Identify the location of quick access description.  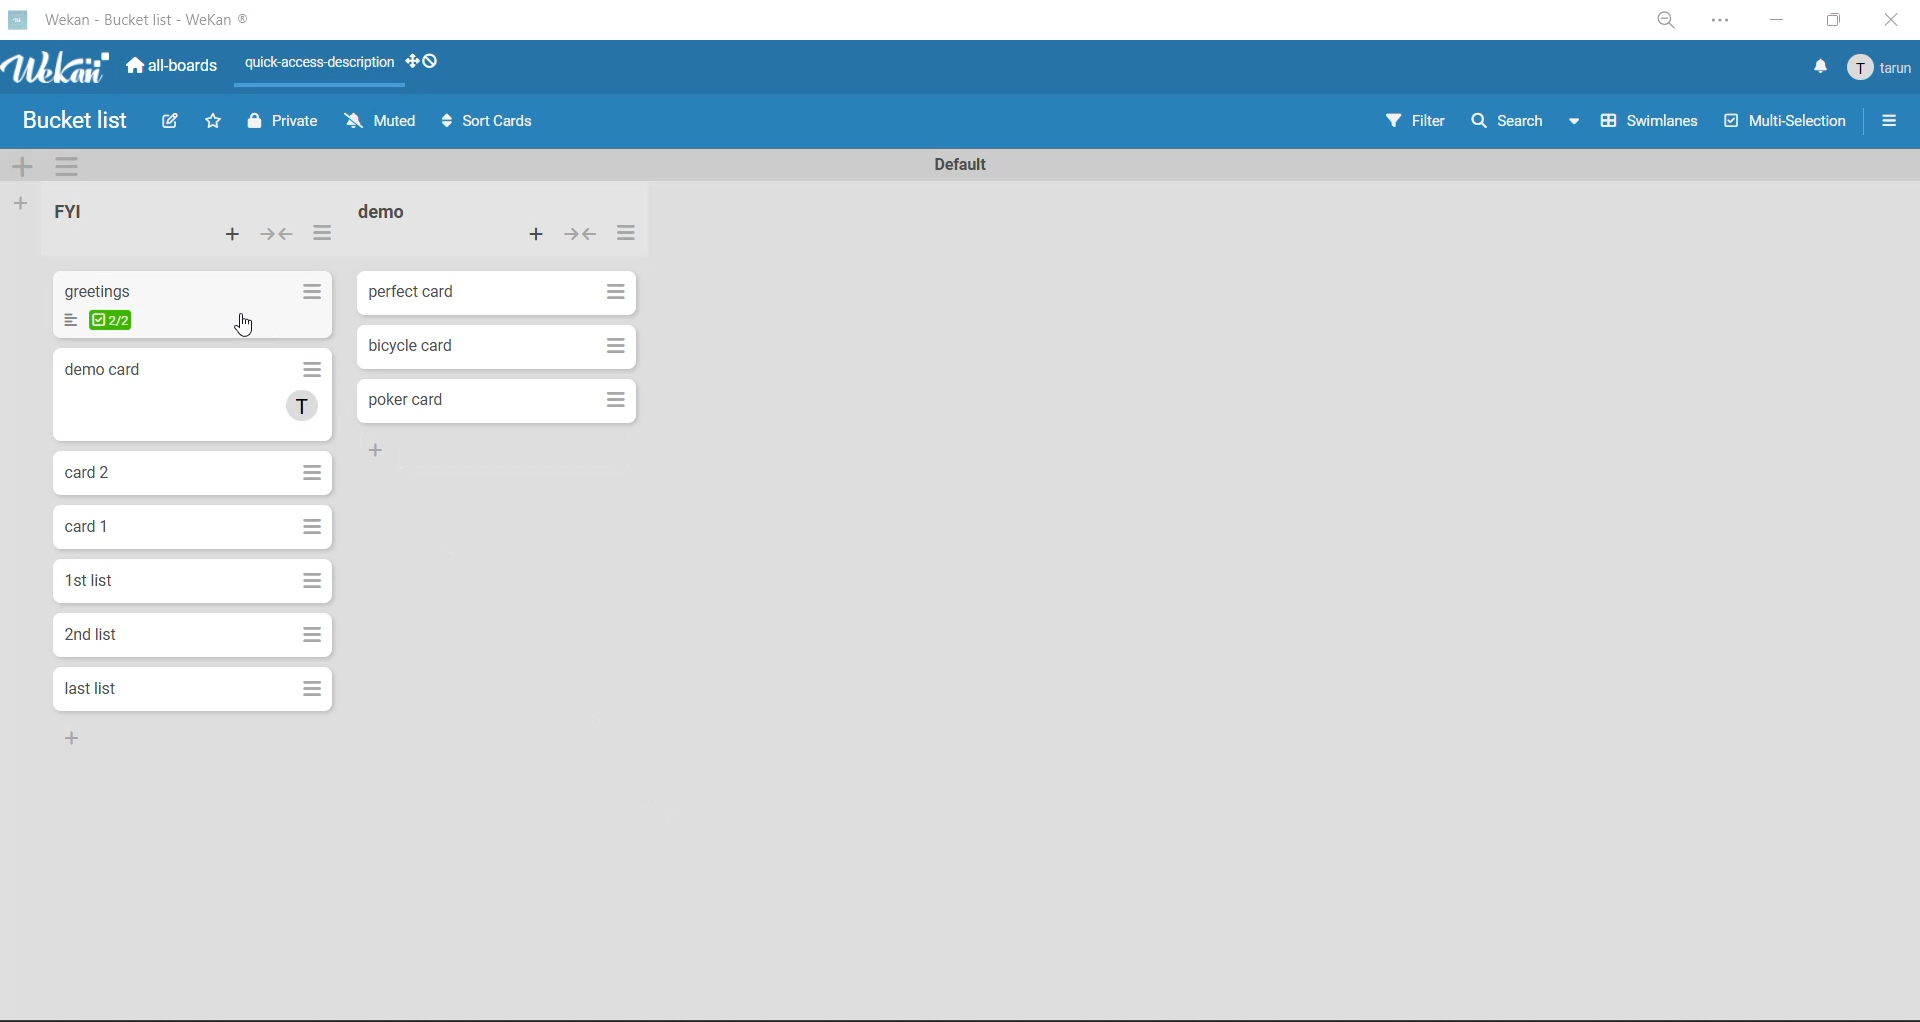
(315, 71).